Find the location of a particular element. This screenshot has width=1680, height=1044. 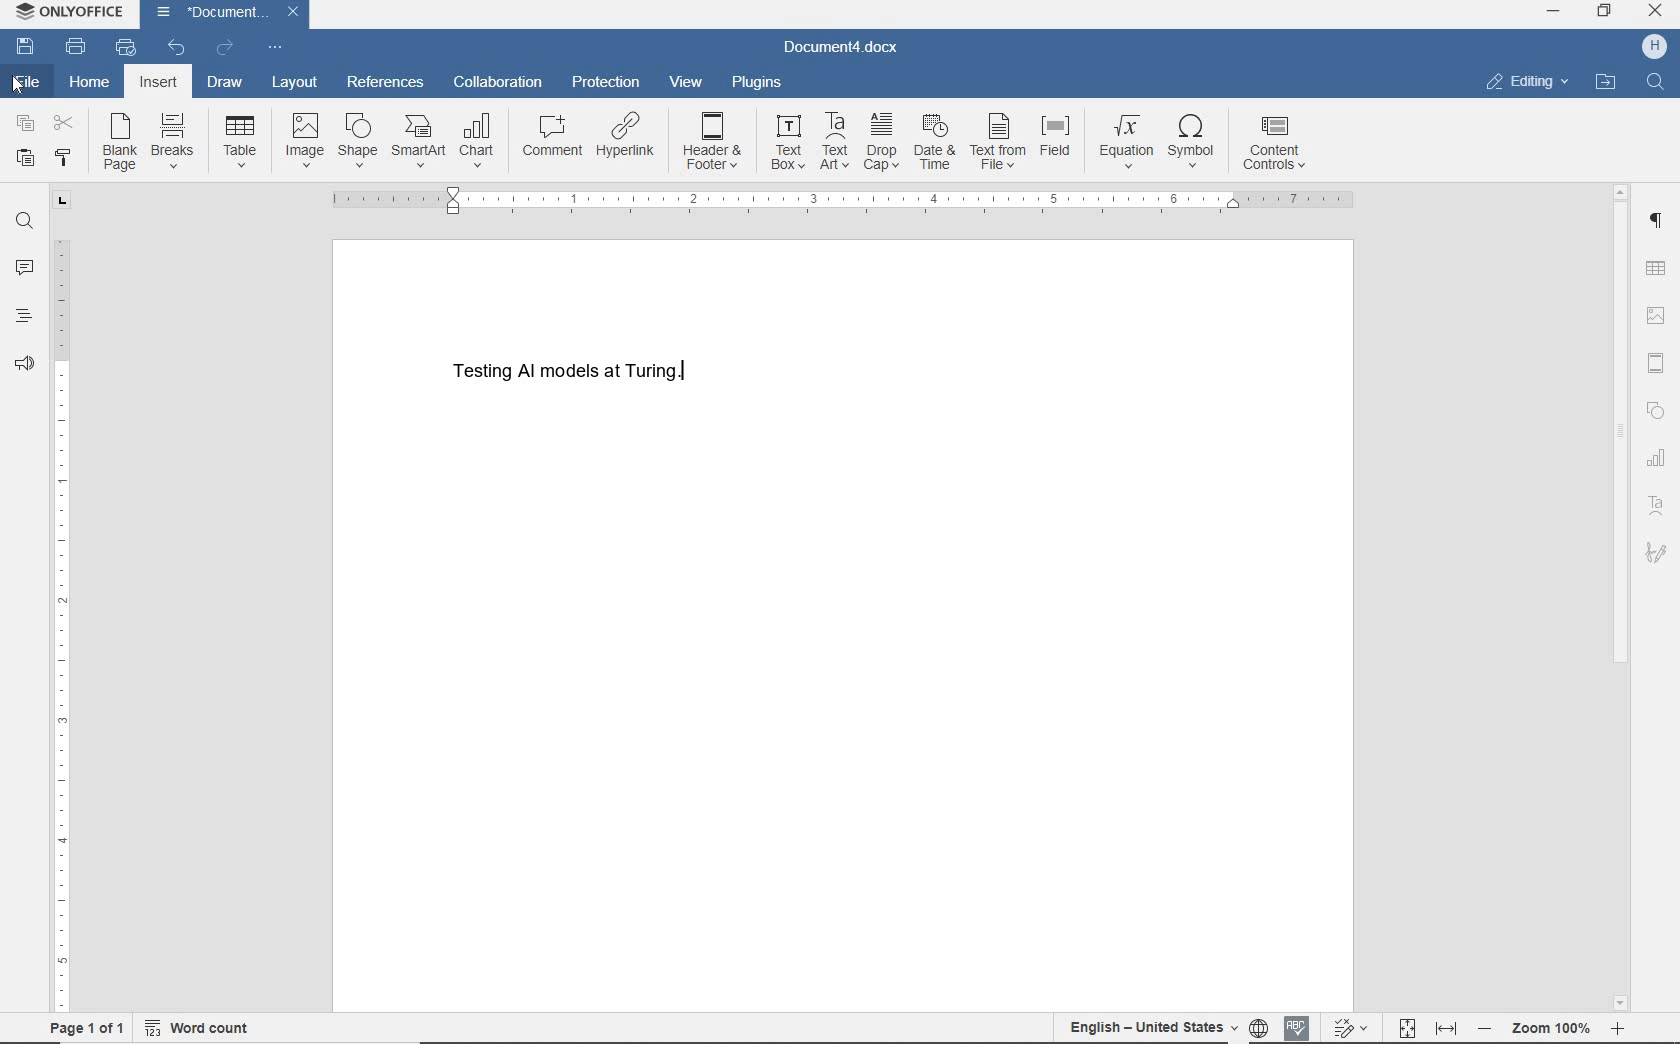

feedback & support is located at coordinates (26, 365).